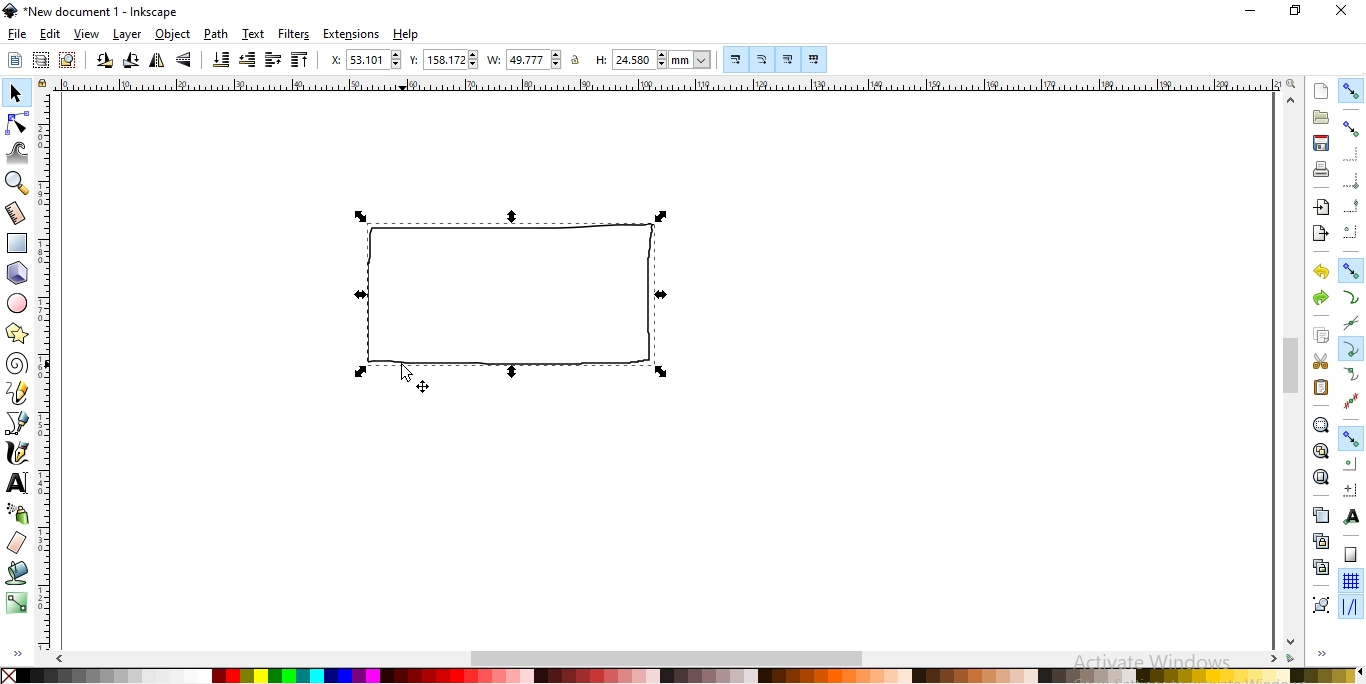  Describe the element at coordinates (15, 34) in the screenshot. I see `file` at that location.